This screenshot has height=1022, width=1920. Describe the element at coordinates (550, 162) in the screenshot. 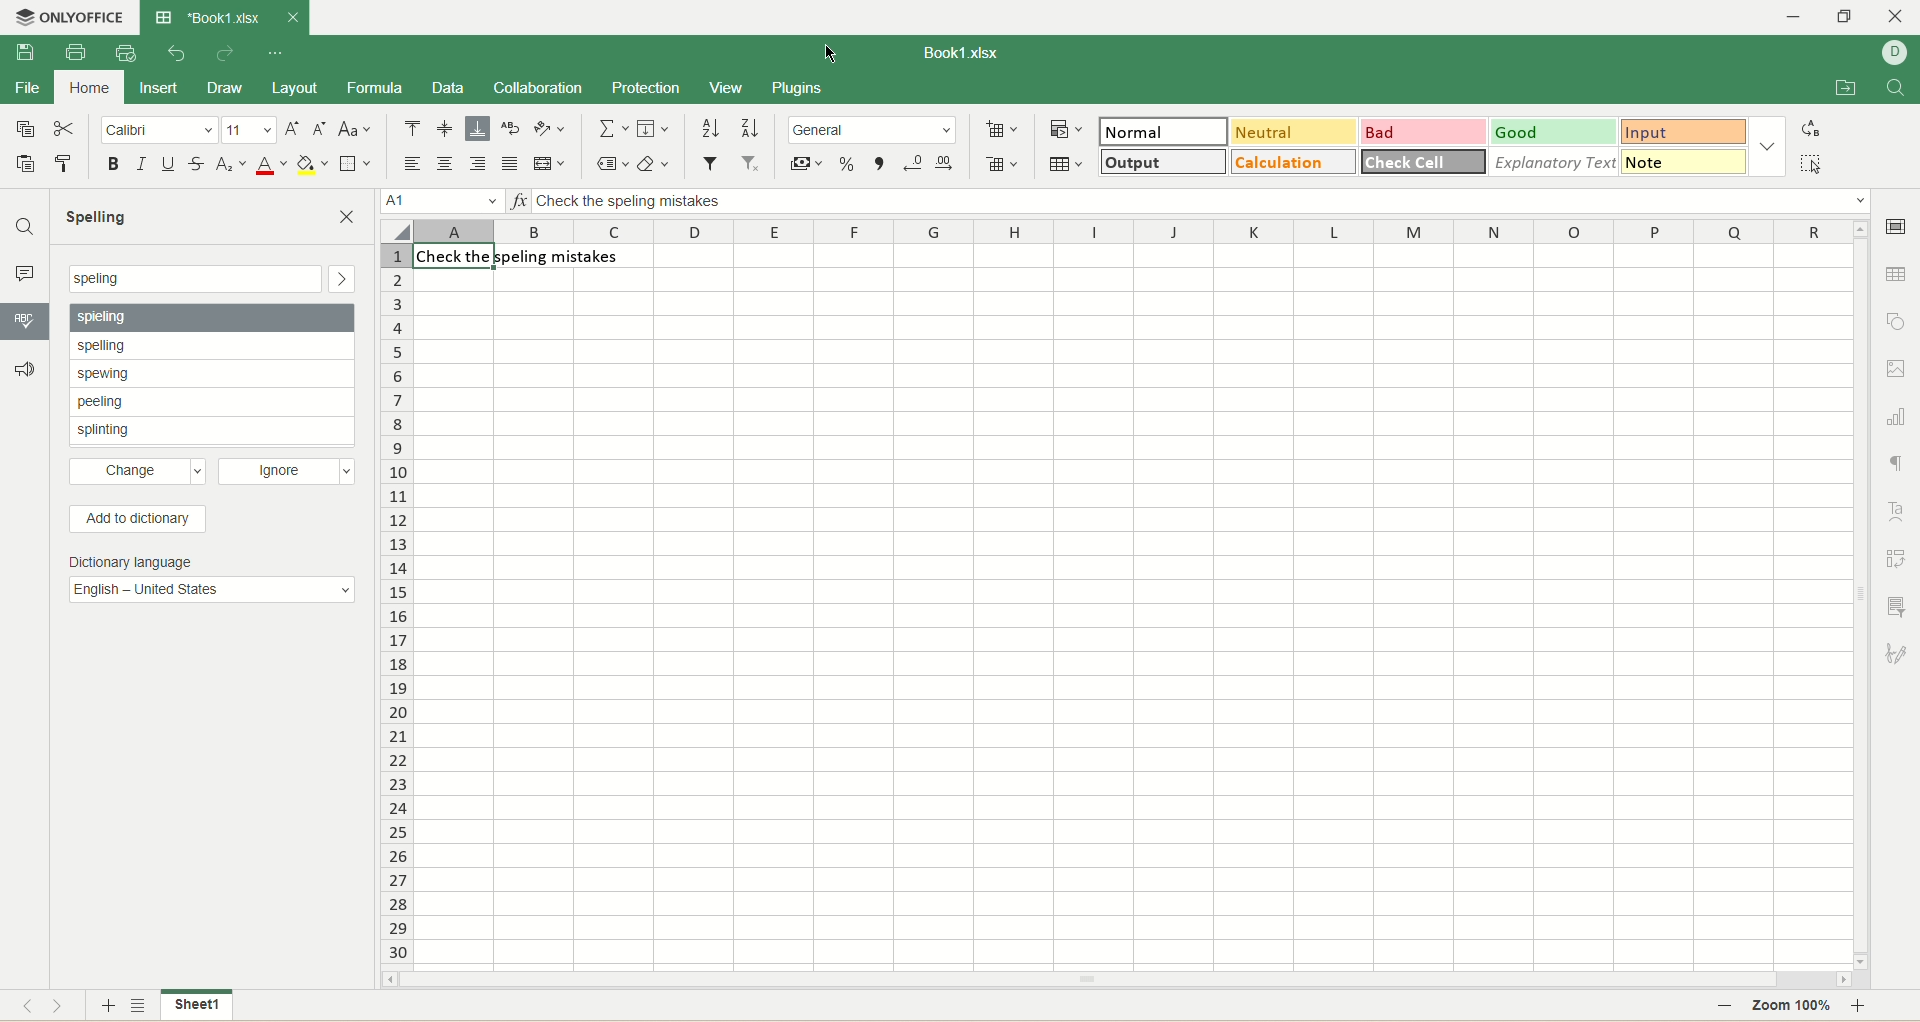

I see `merge and center` at that location.